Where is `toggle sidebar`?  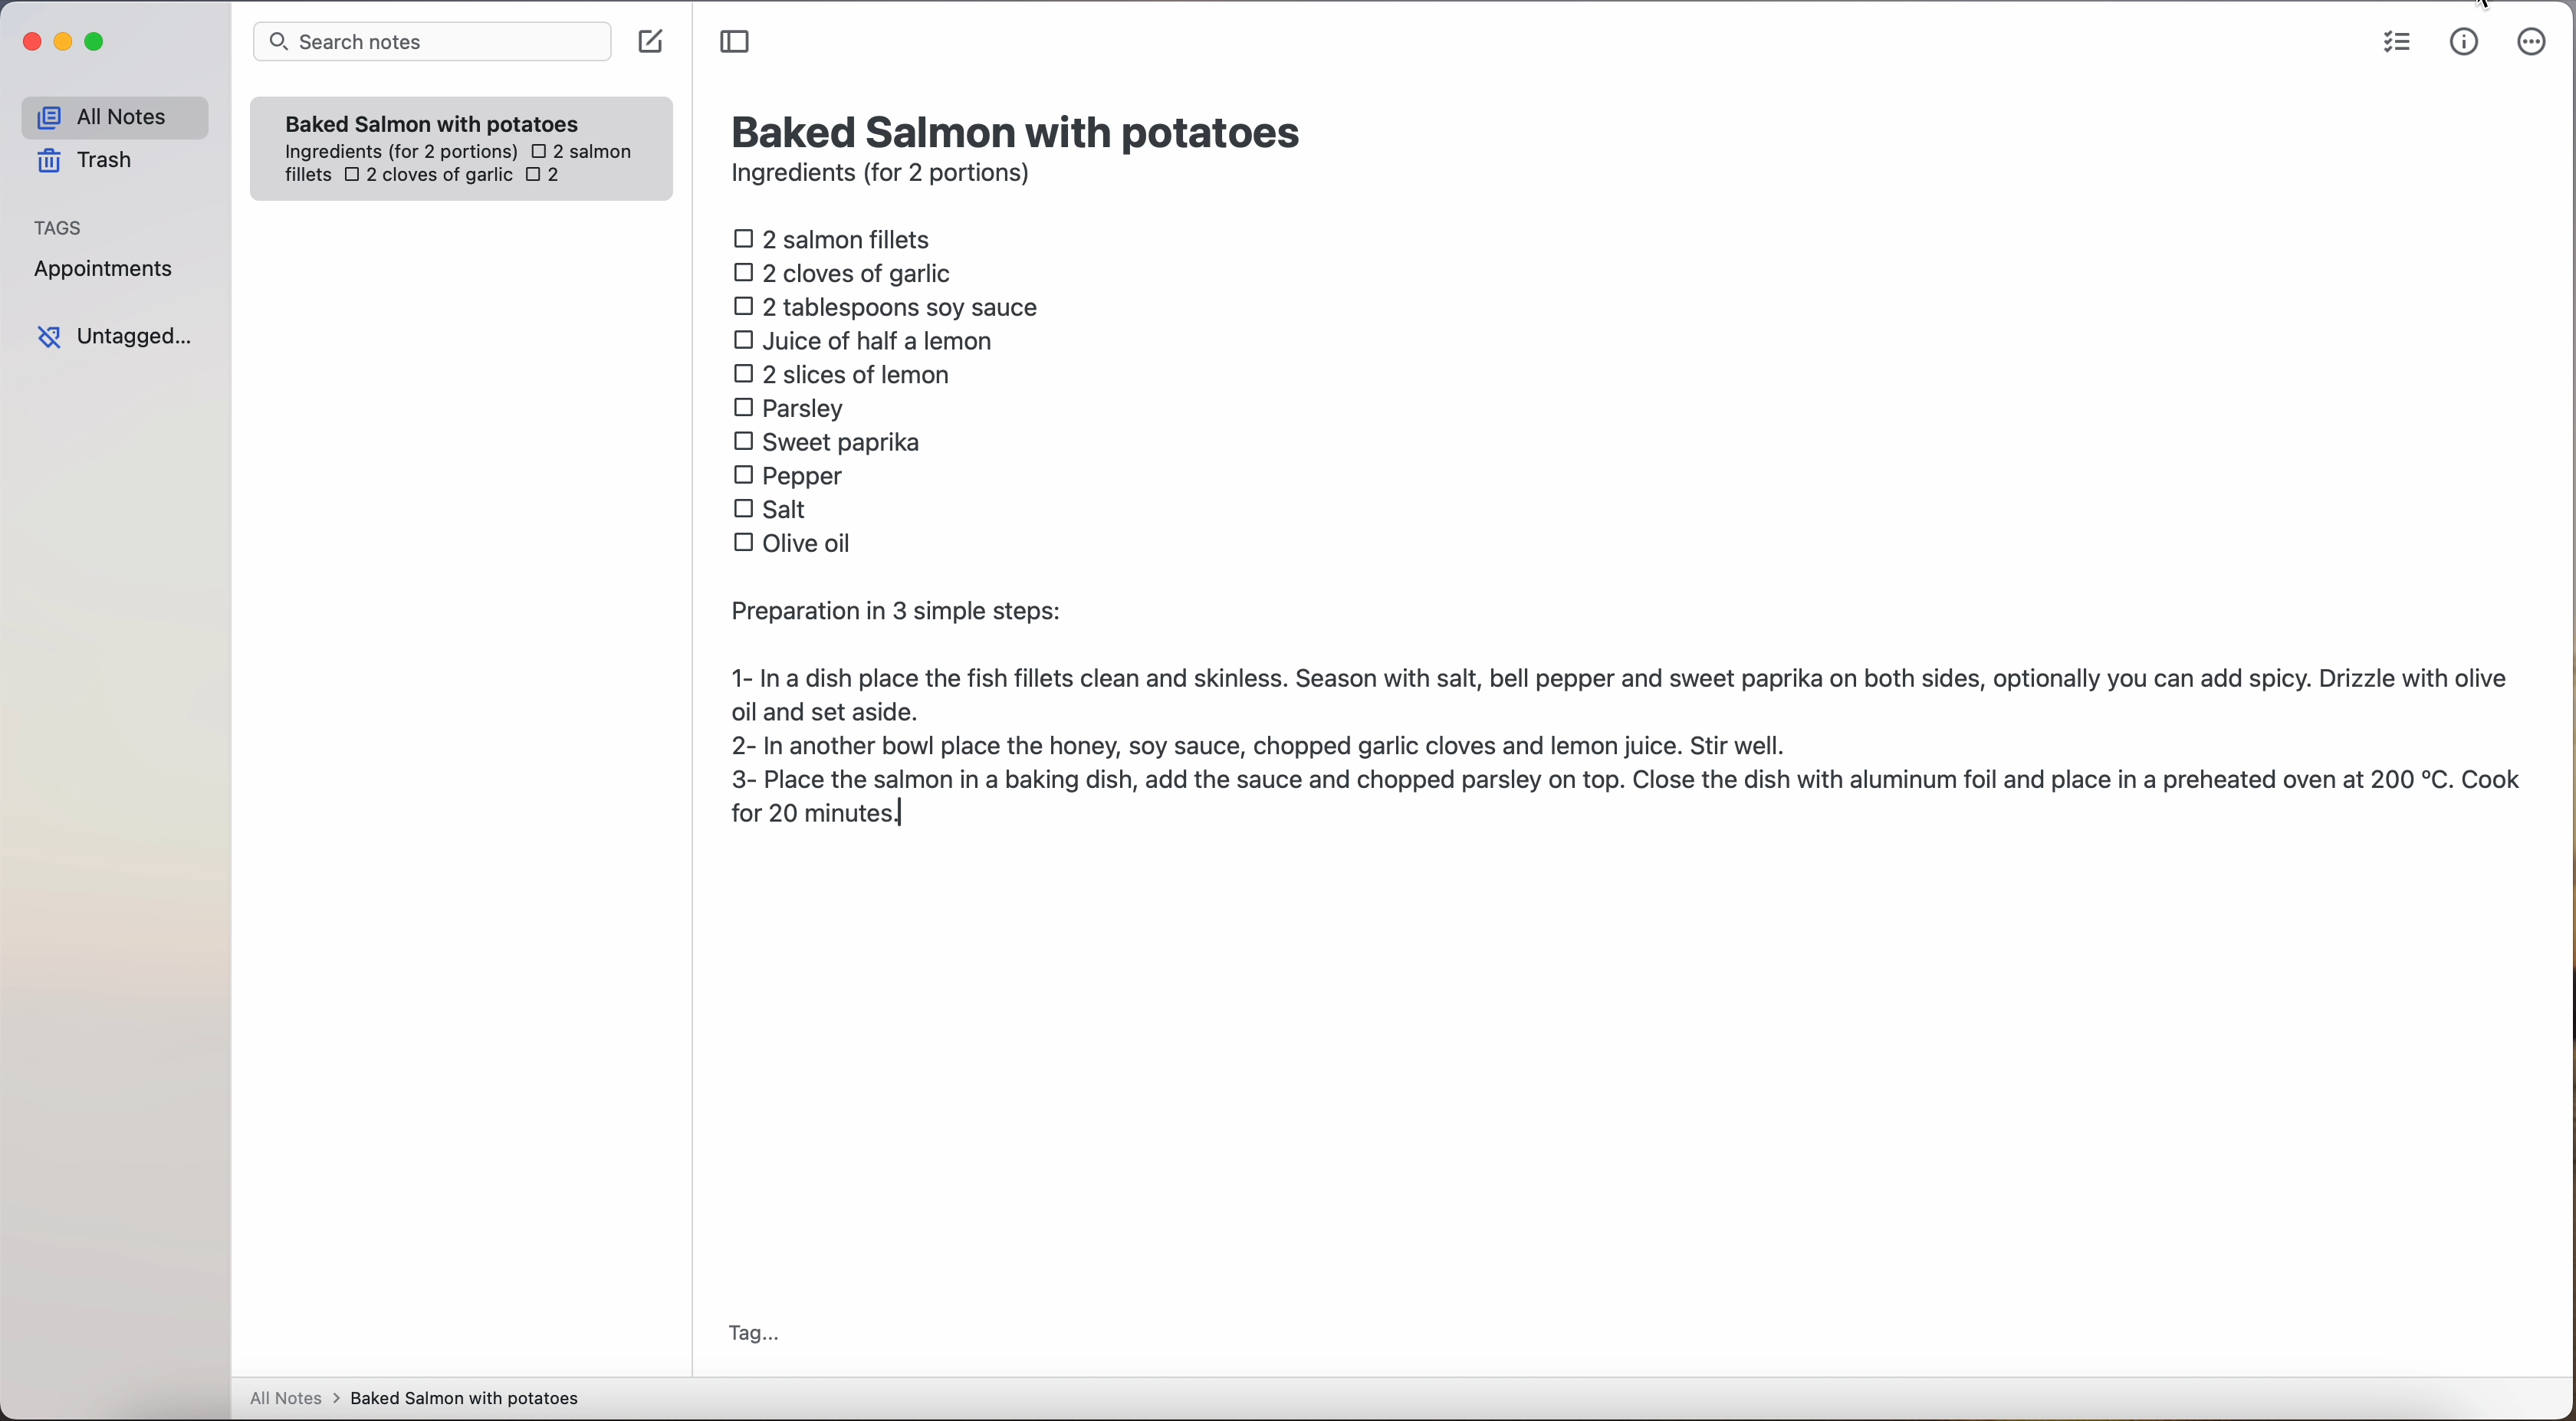
toggle sidebar is located at coordinates (737, 43).